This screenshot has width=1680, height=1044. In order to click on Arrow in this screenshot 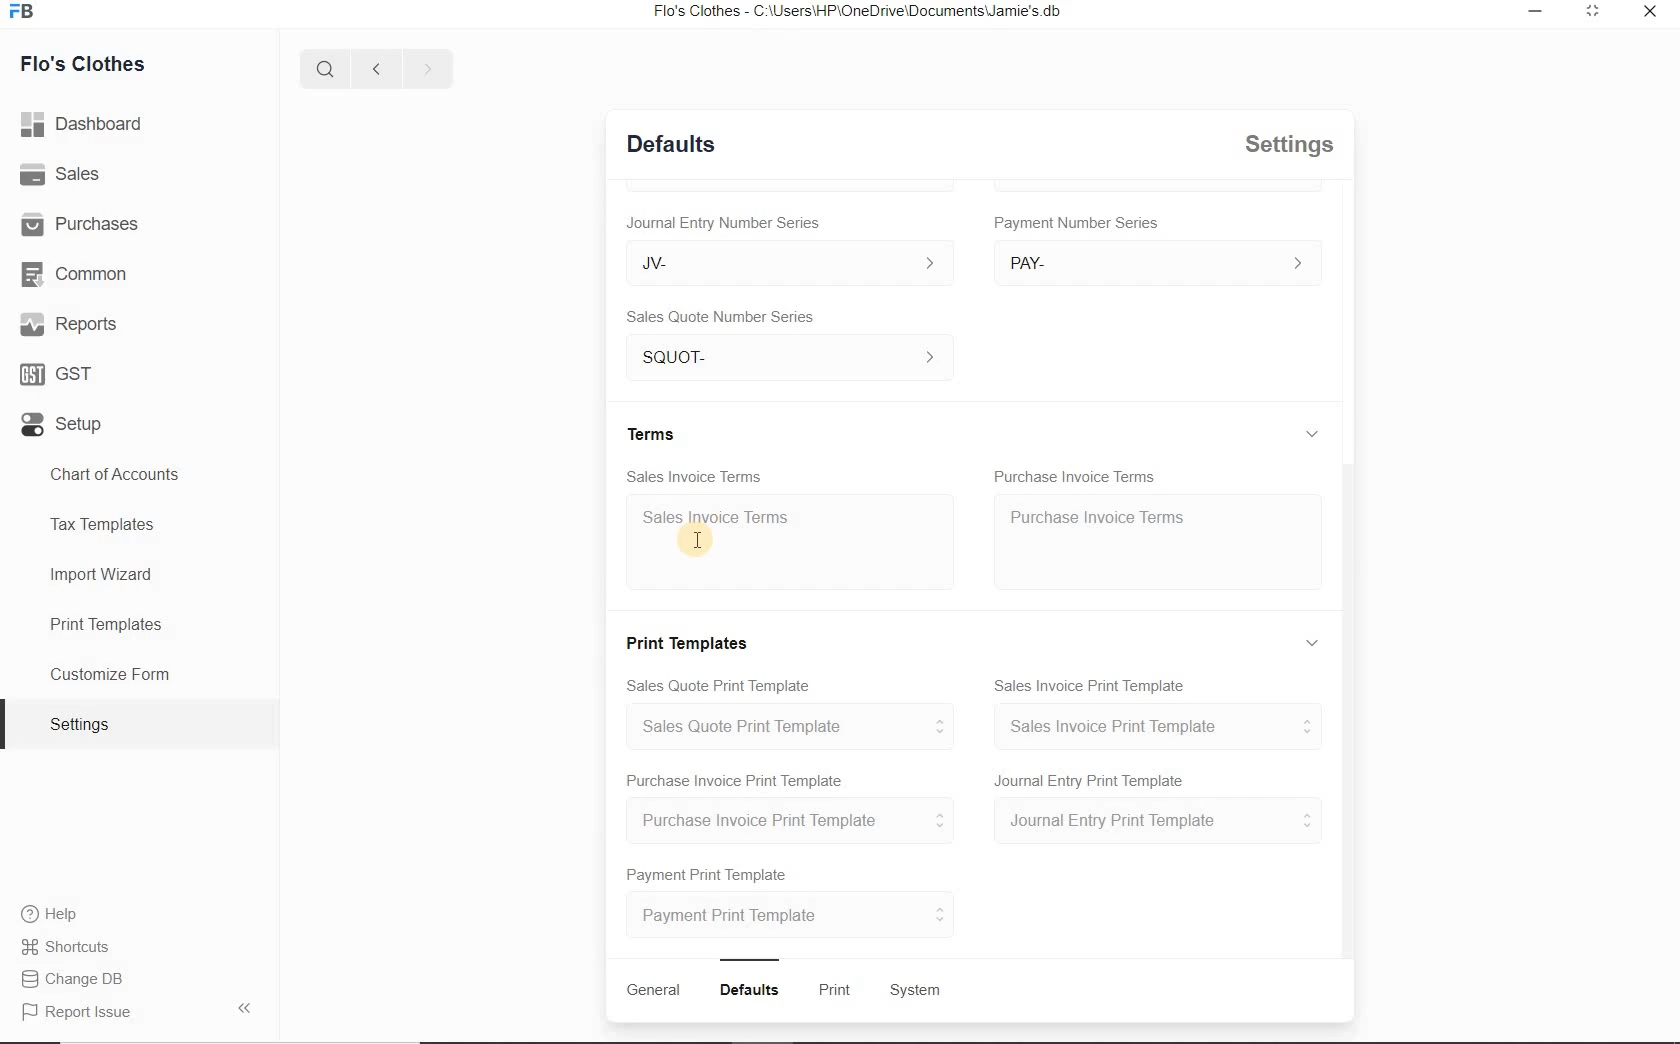, I will do `click(249, 1006)`.